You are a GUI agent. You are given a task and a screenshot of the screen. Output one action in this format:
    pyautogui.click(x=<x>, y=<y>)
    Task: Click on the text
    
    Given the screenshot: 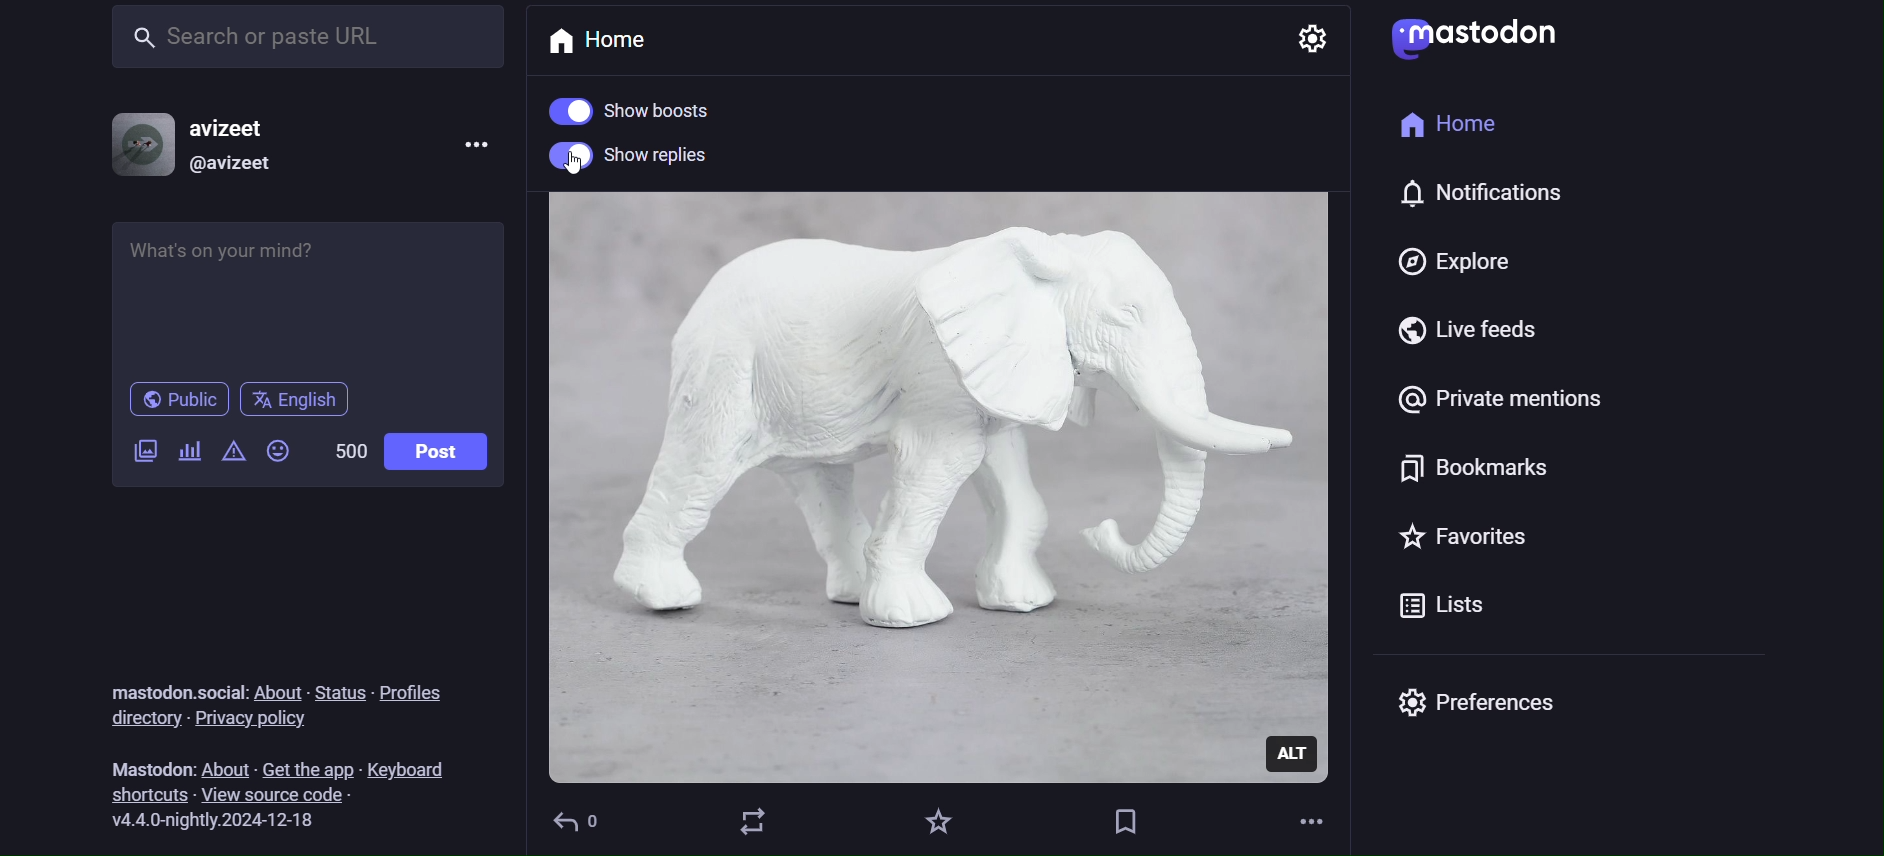 What is the action you would take?
    pyautogui.click(x=173, y=690)
    